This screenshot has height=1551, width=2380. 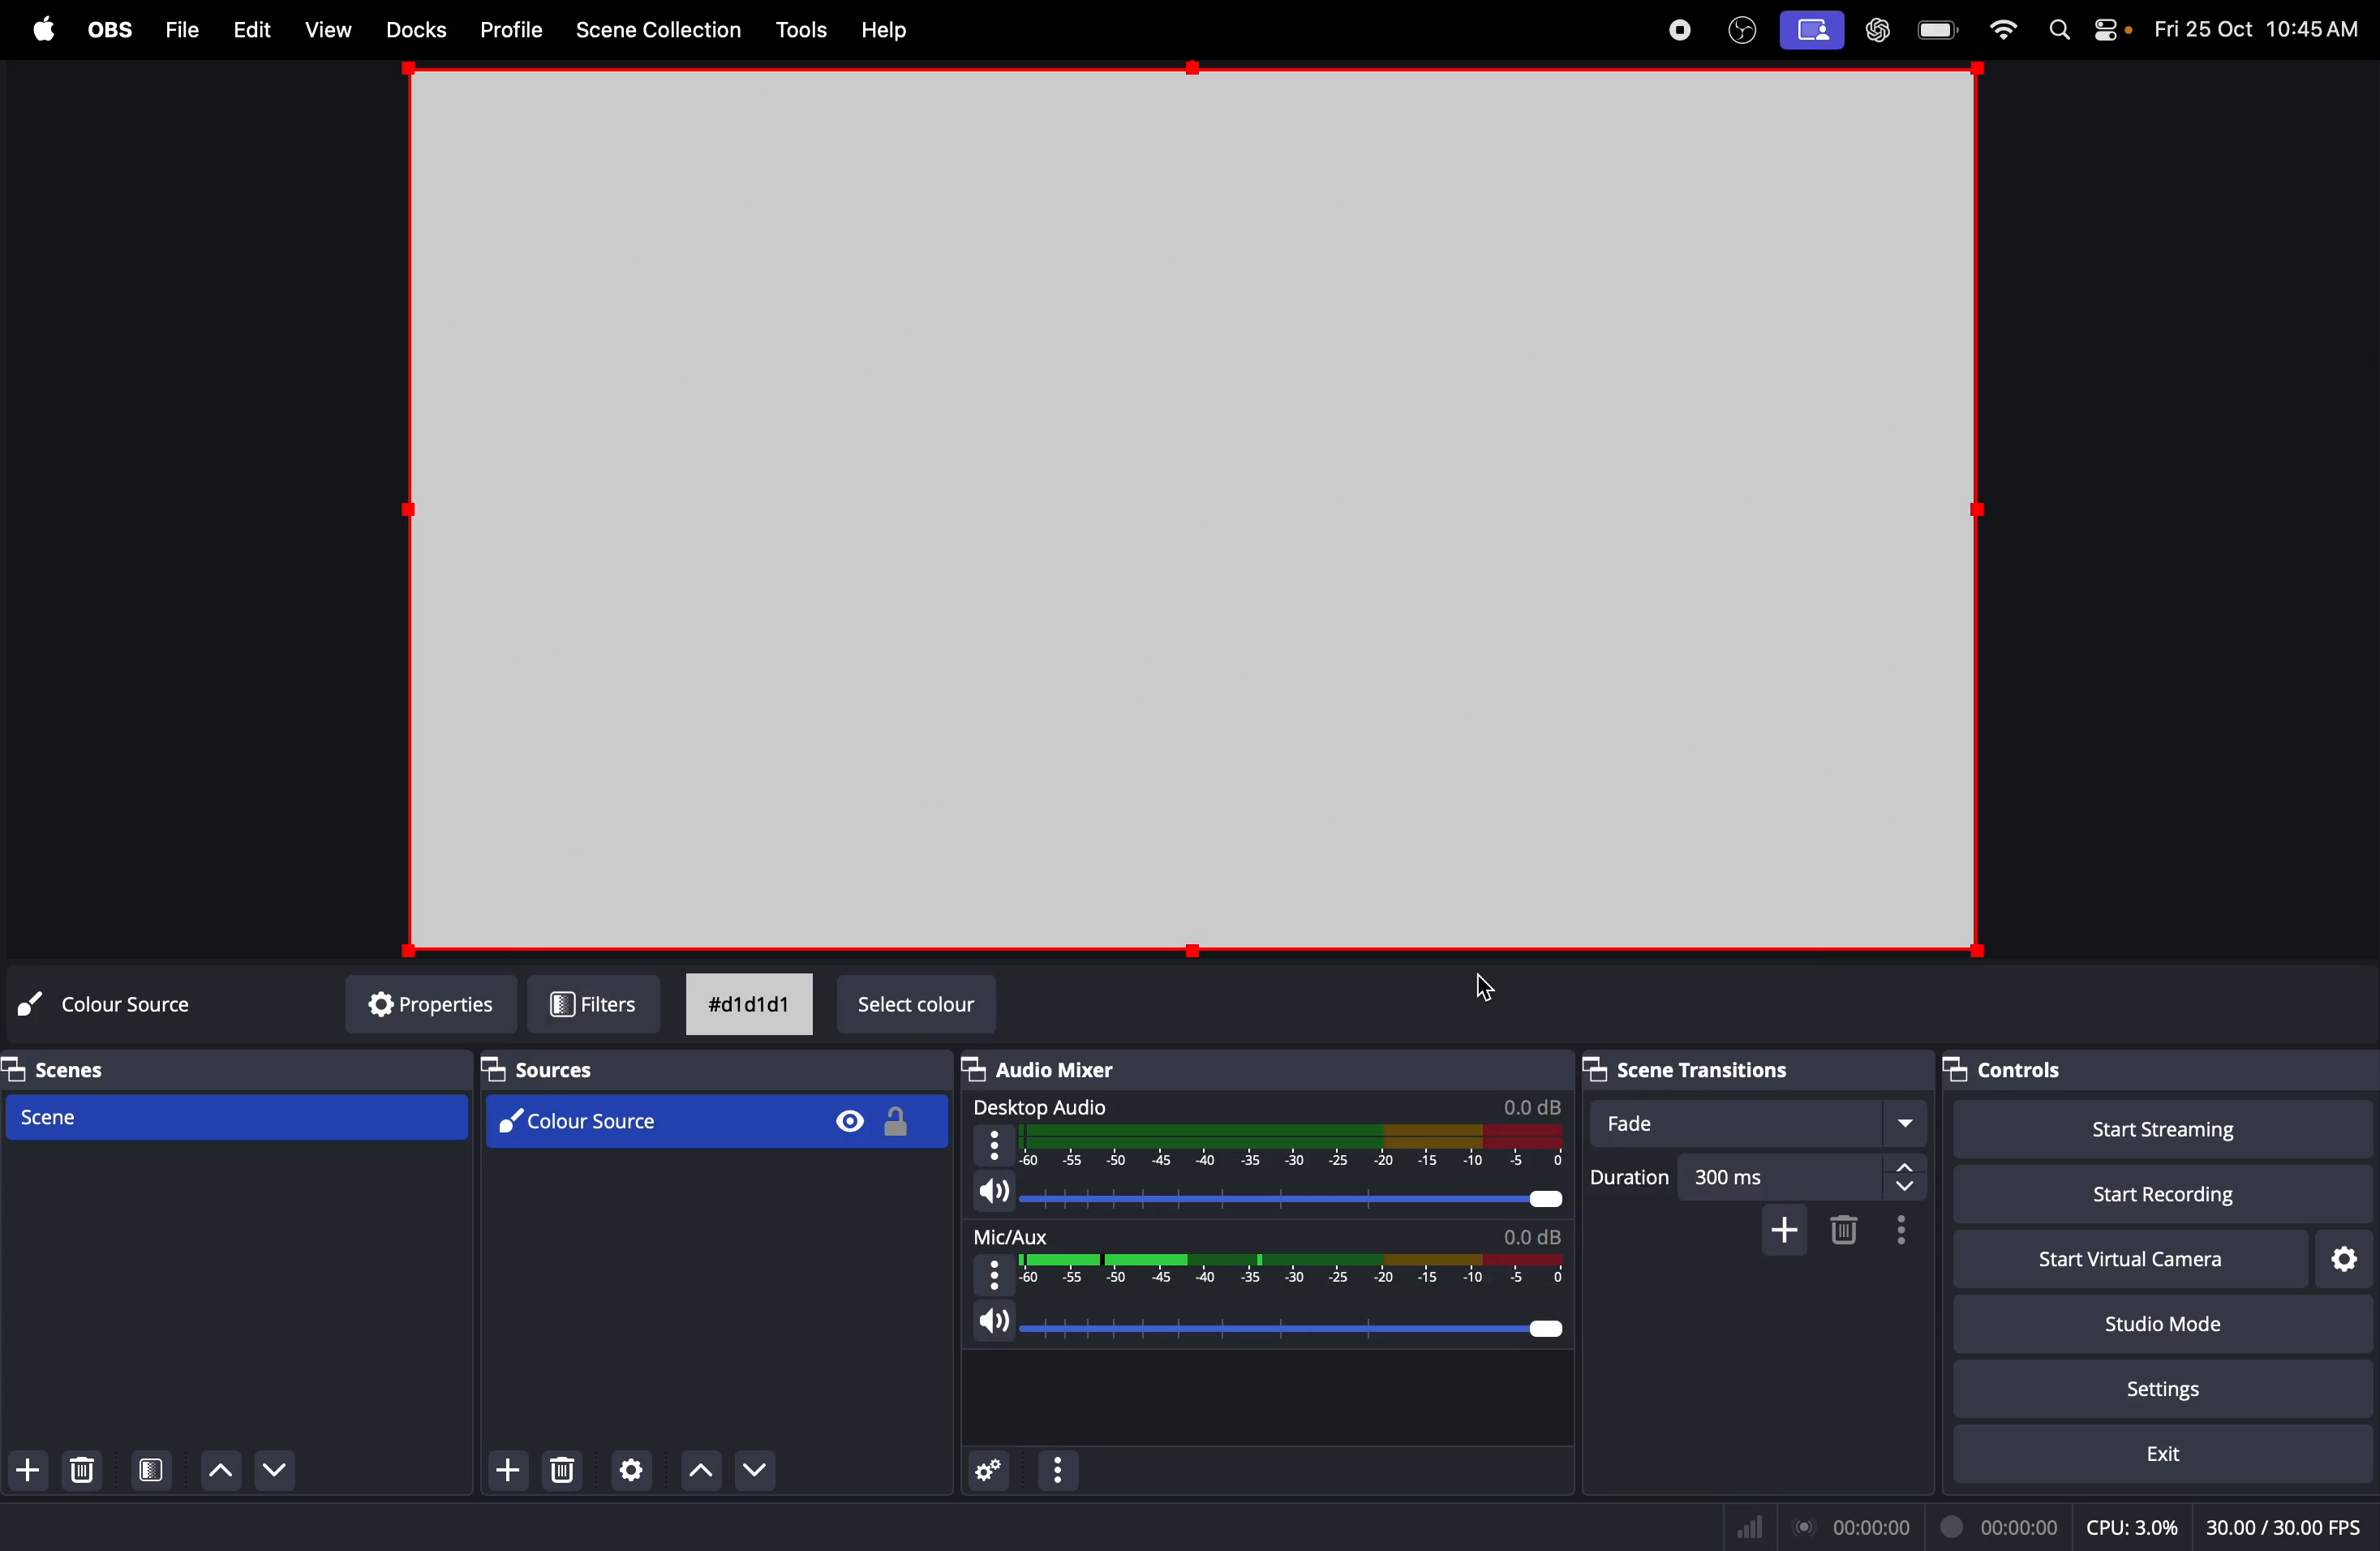 I want to click on audio level, so click(x=1266, y=1191).